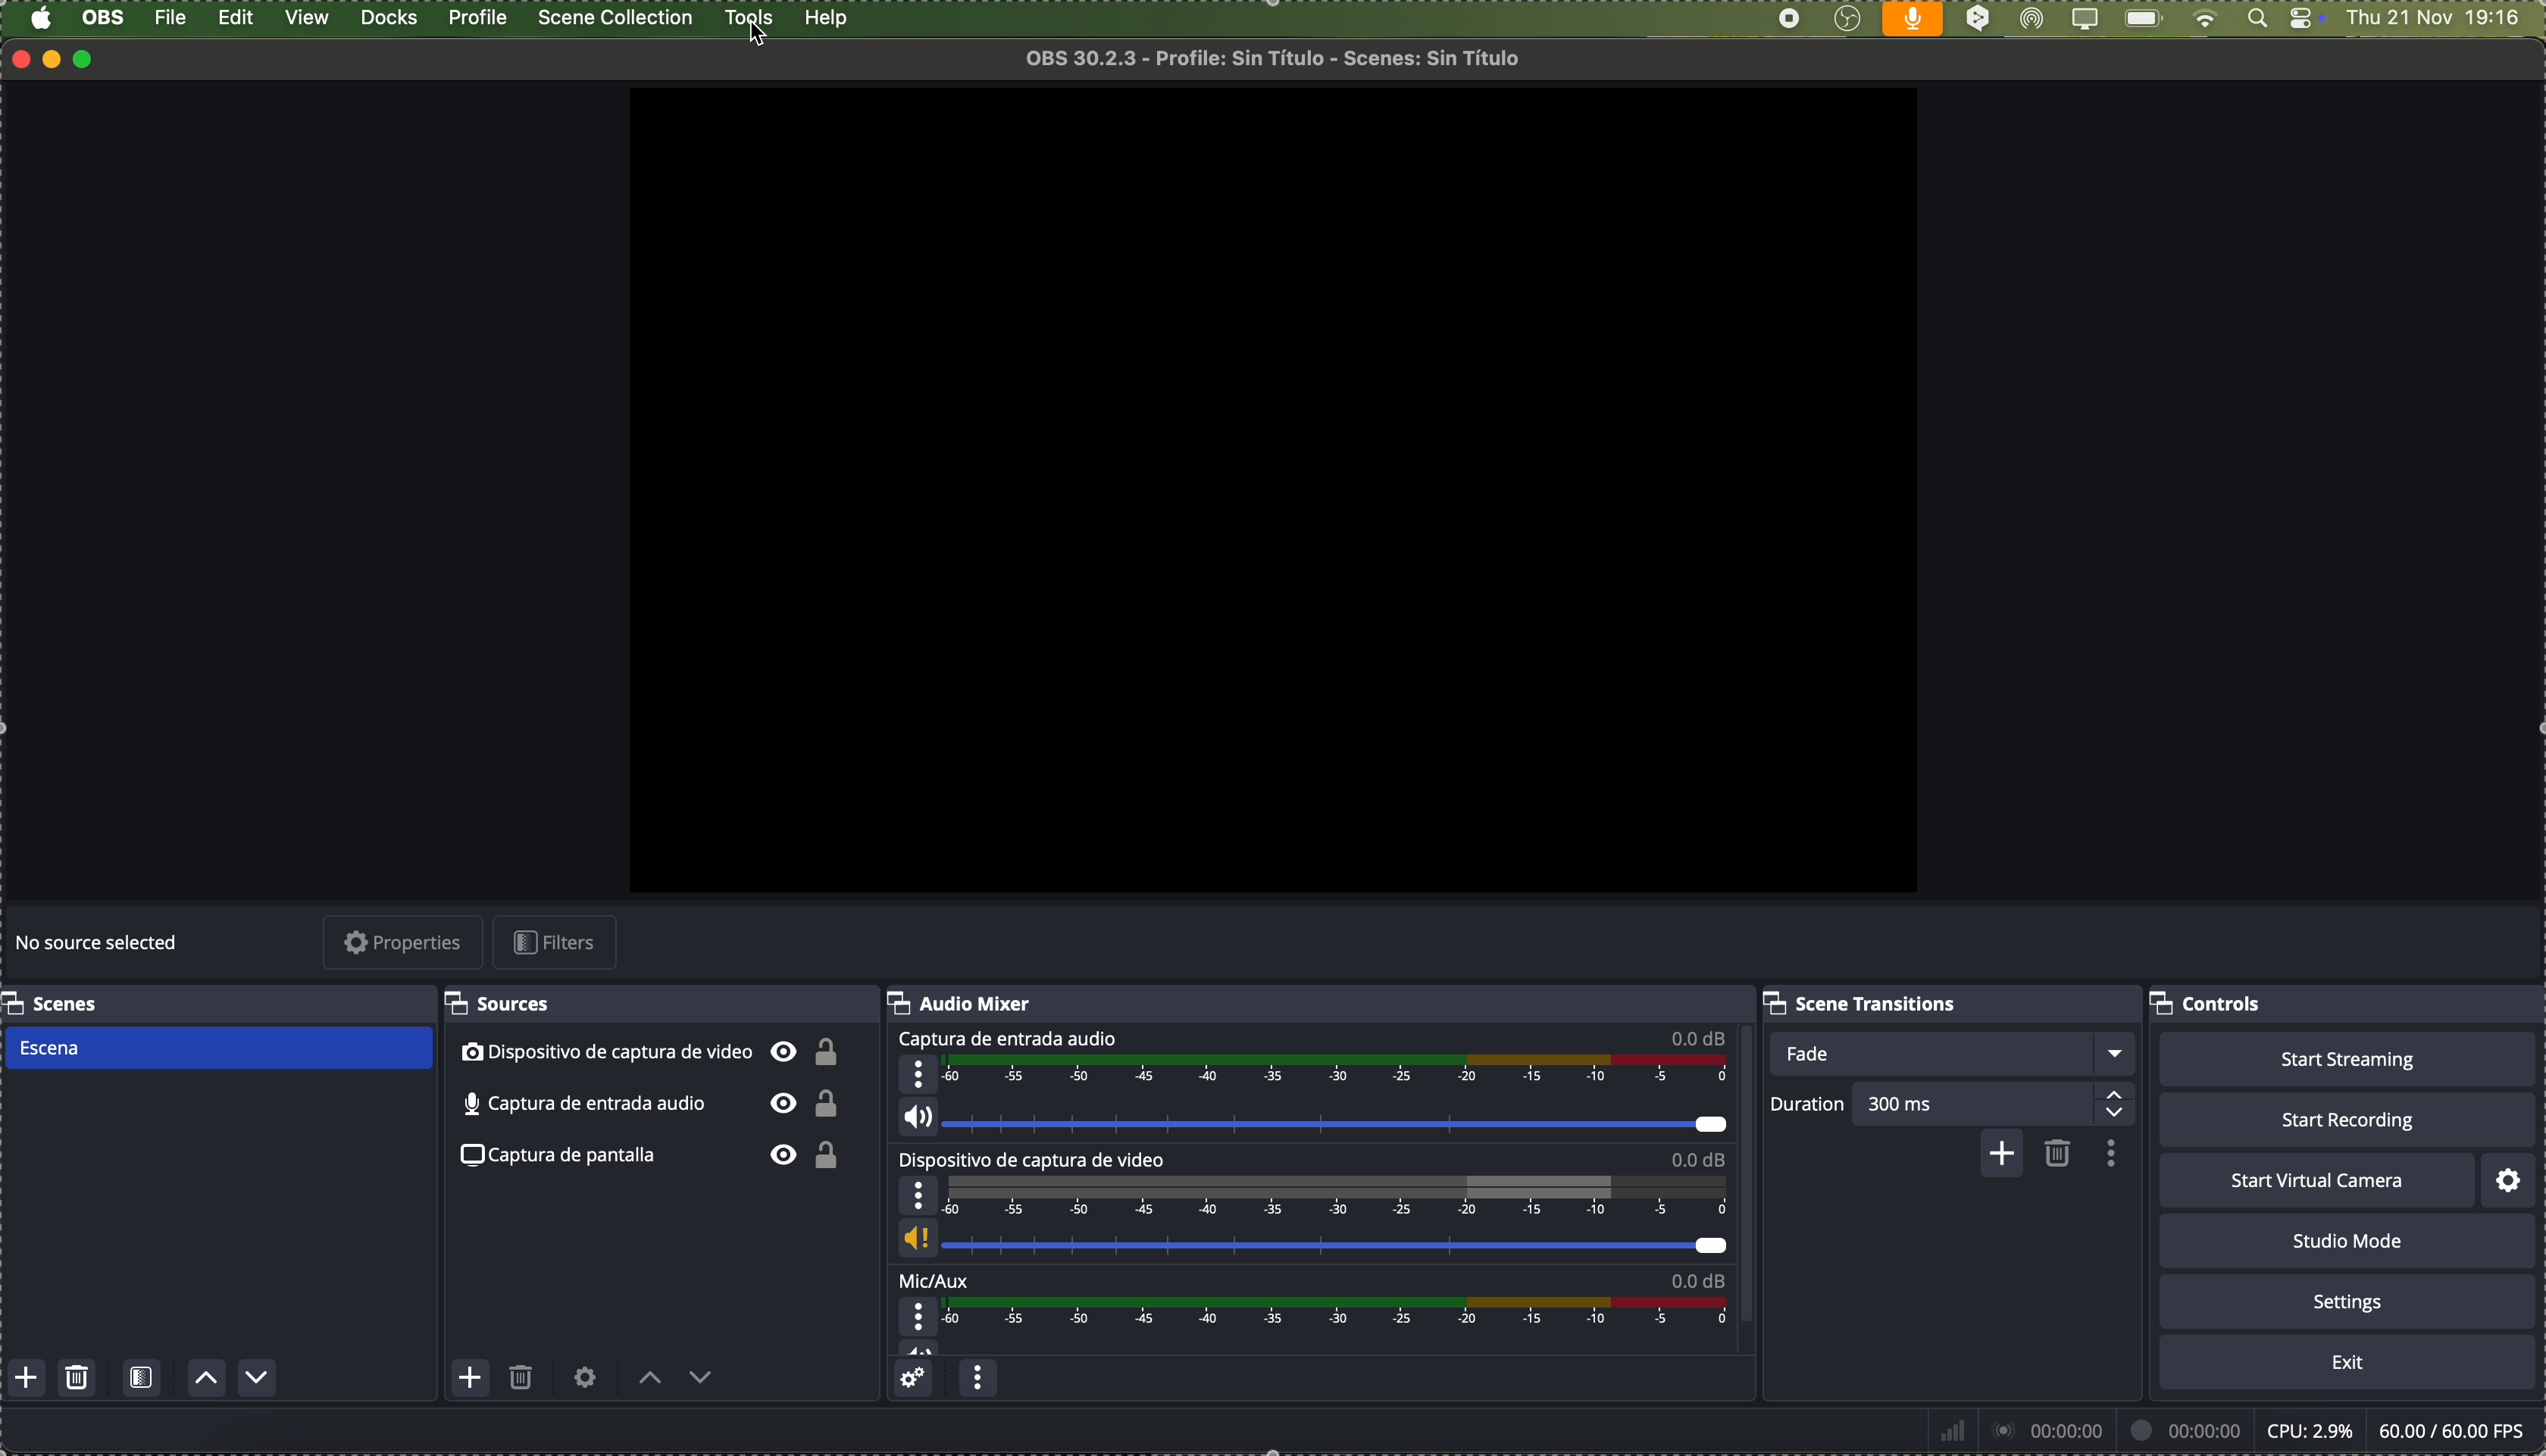  What do you see at coordinates (2205, 20) in the screenshot?
I see `wifi` at bounding box center [2205, 20].